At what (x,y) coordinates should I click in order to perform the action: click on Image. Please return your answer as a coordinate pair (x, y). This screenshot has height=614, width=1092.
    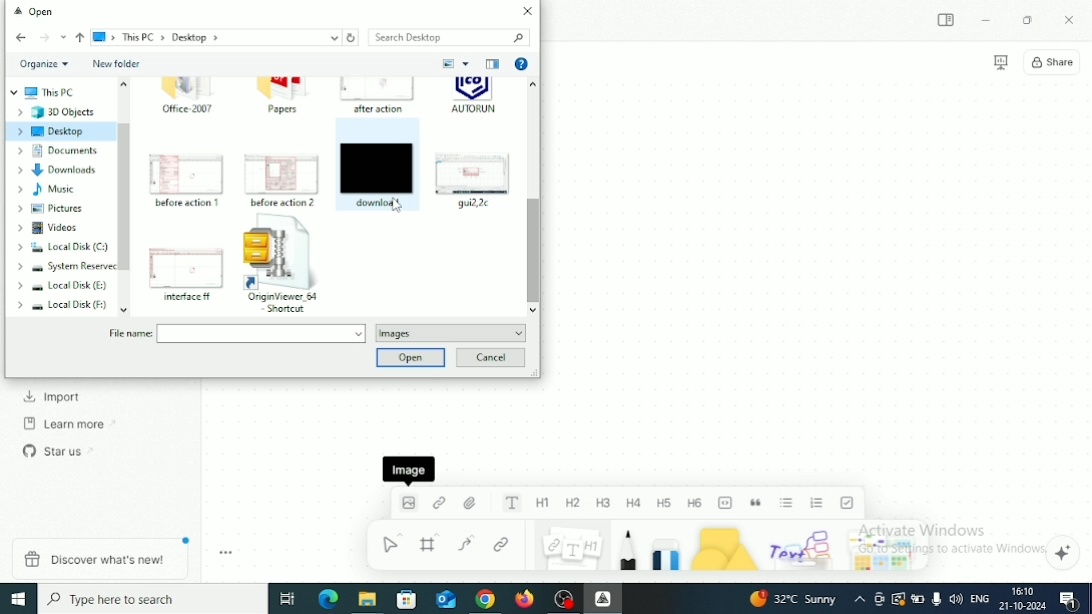
    Looking at the image, I should click on (407, 508).